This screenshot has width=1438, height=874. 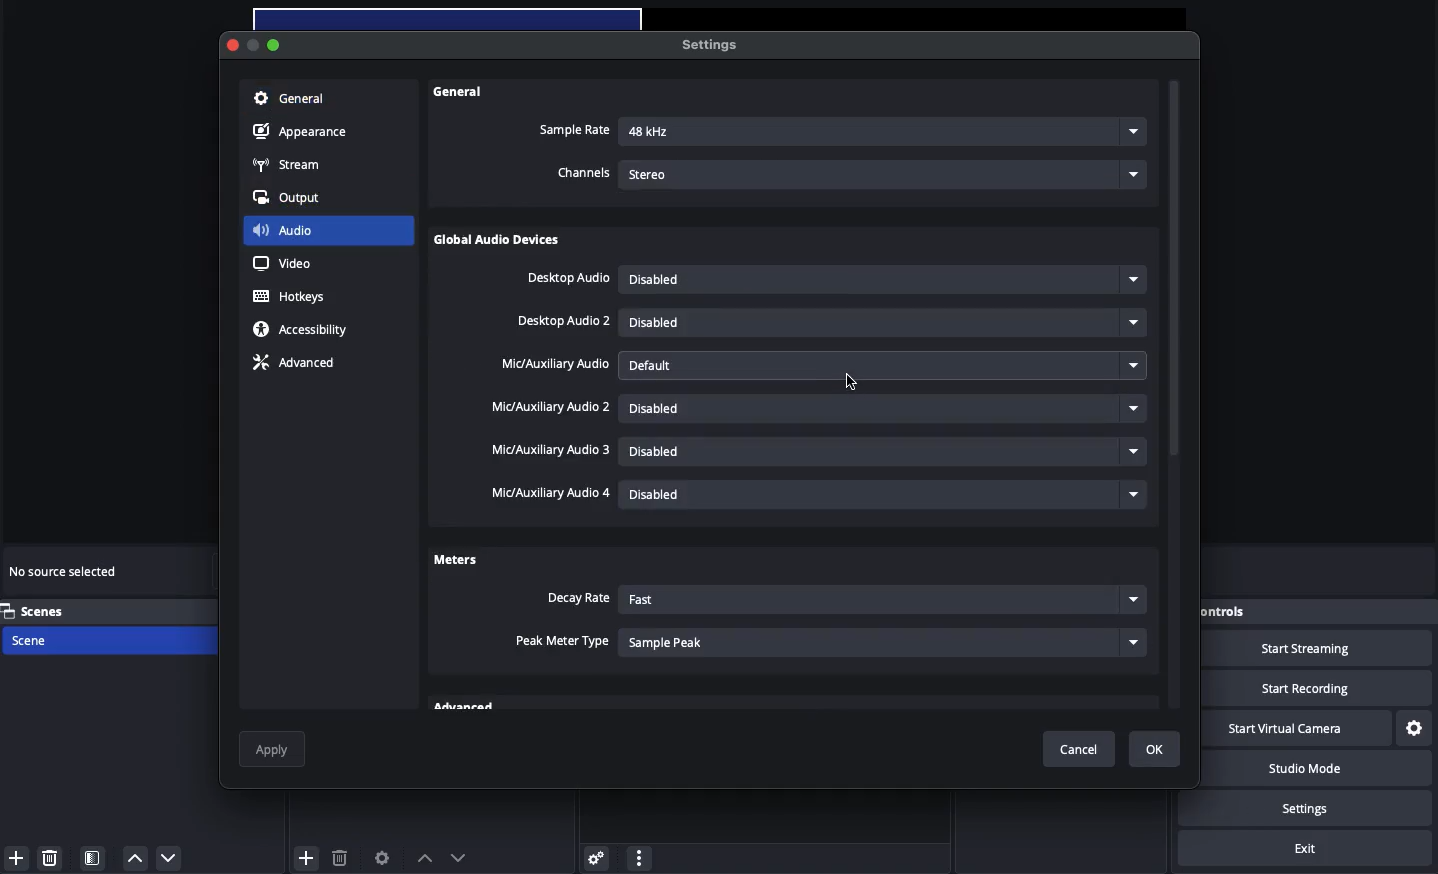 What do you see at coordinates (550, 407) in the screenshot?
I see `Mic, aux, audio 2` at bounding box center [550, 407].